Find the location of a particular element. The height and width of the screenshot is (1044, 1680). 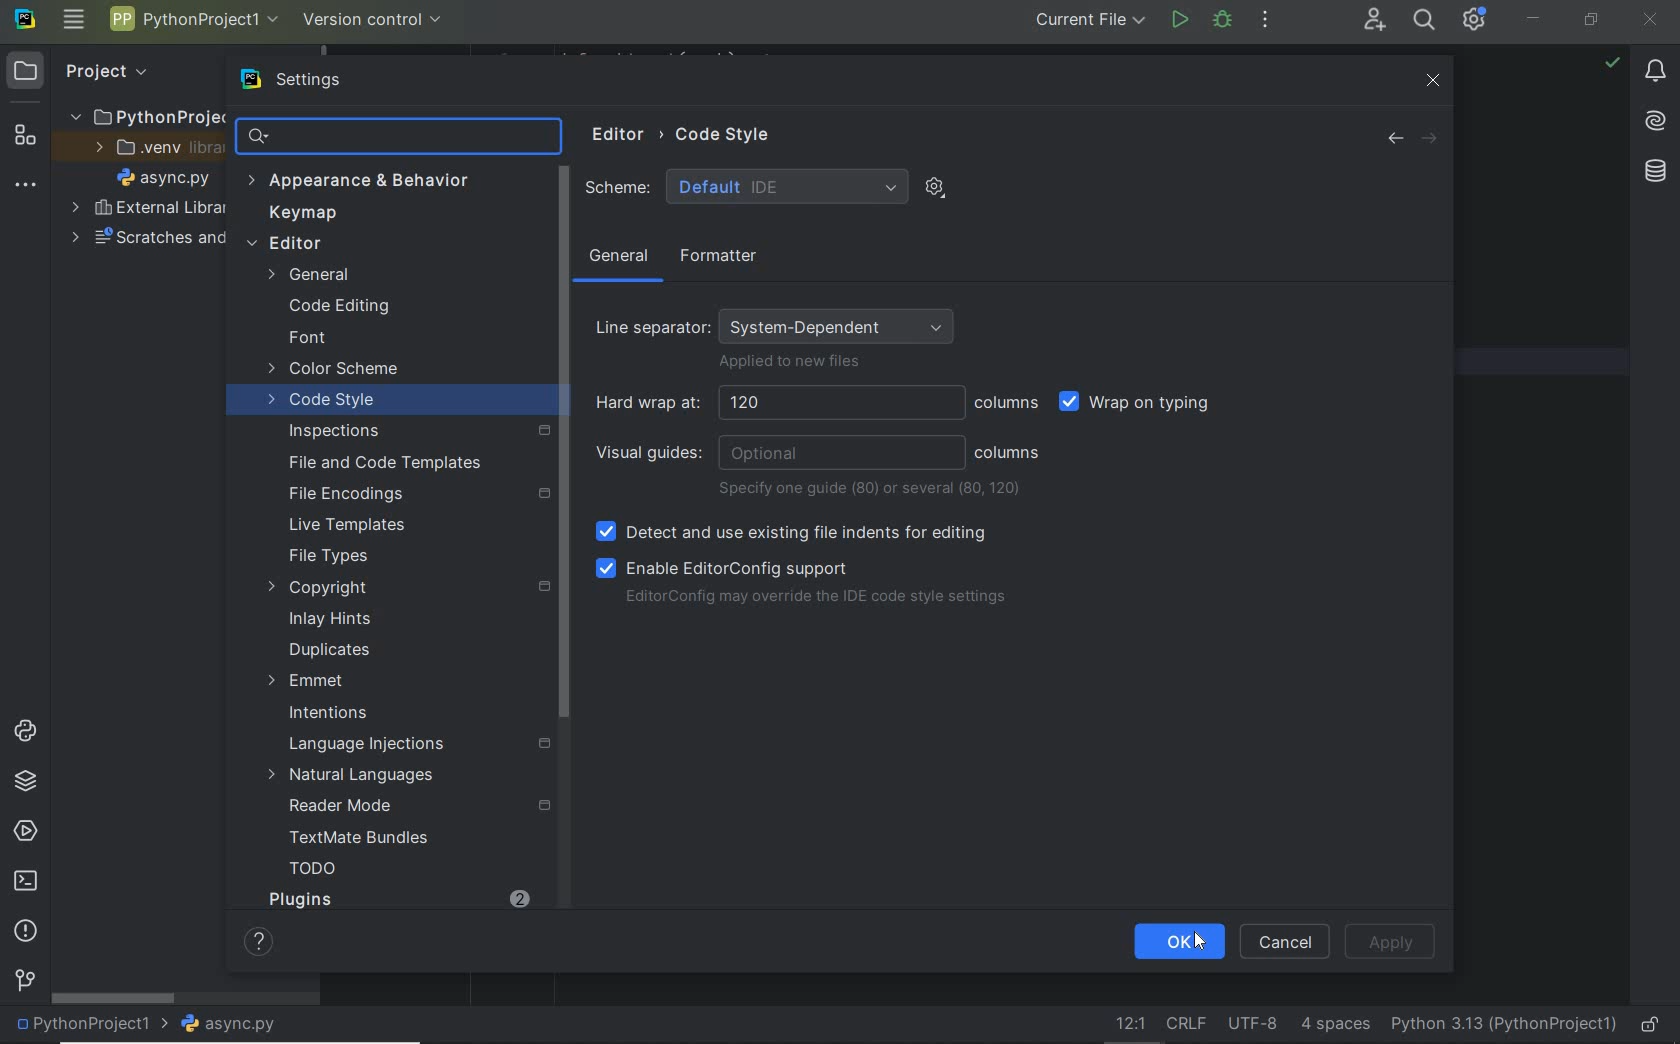

TextMate Bundles is located at coordinates (352, 839).